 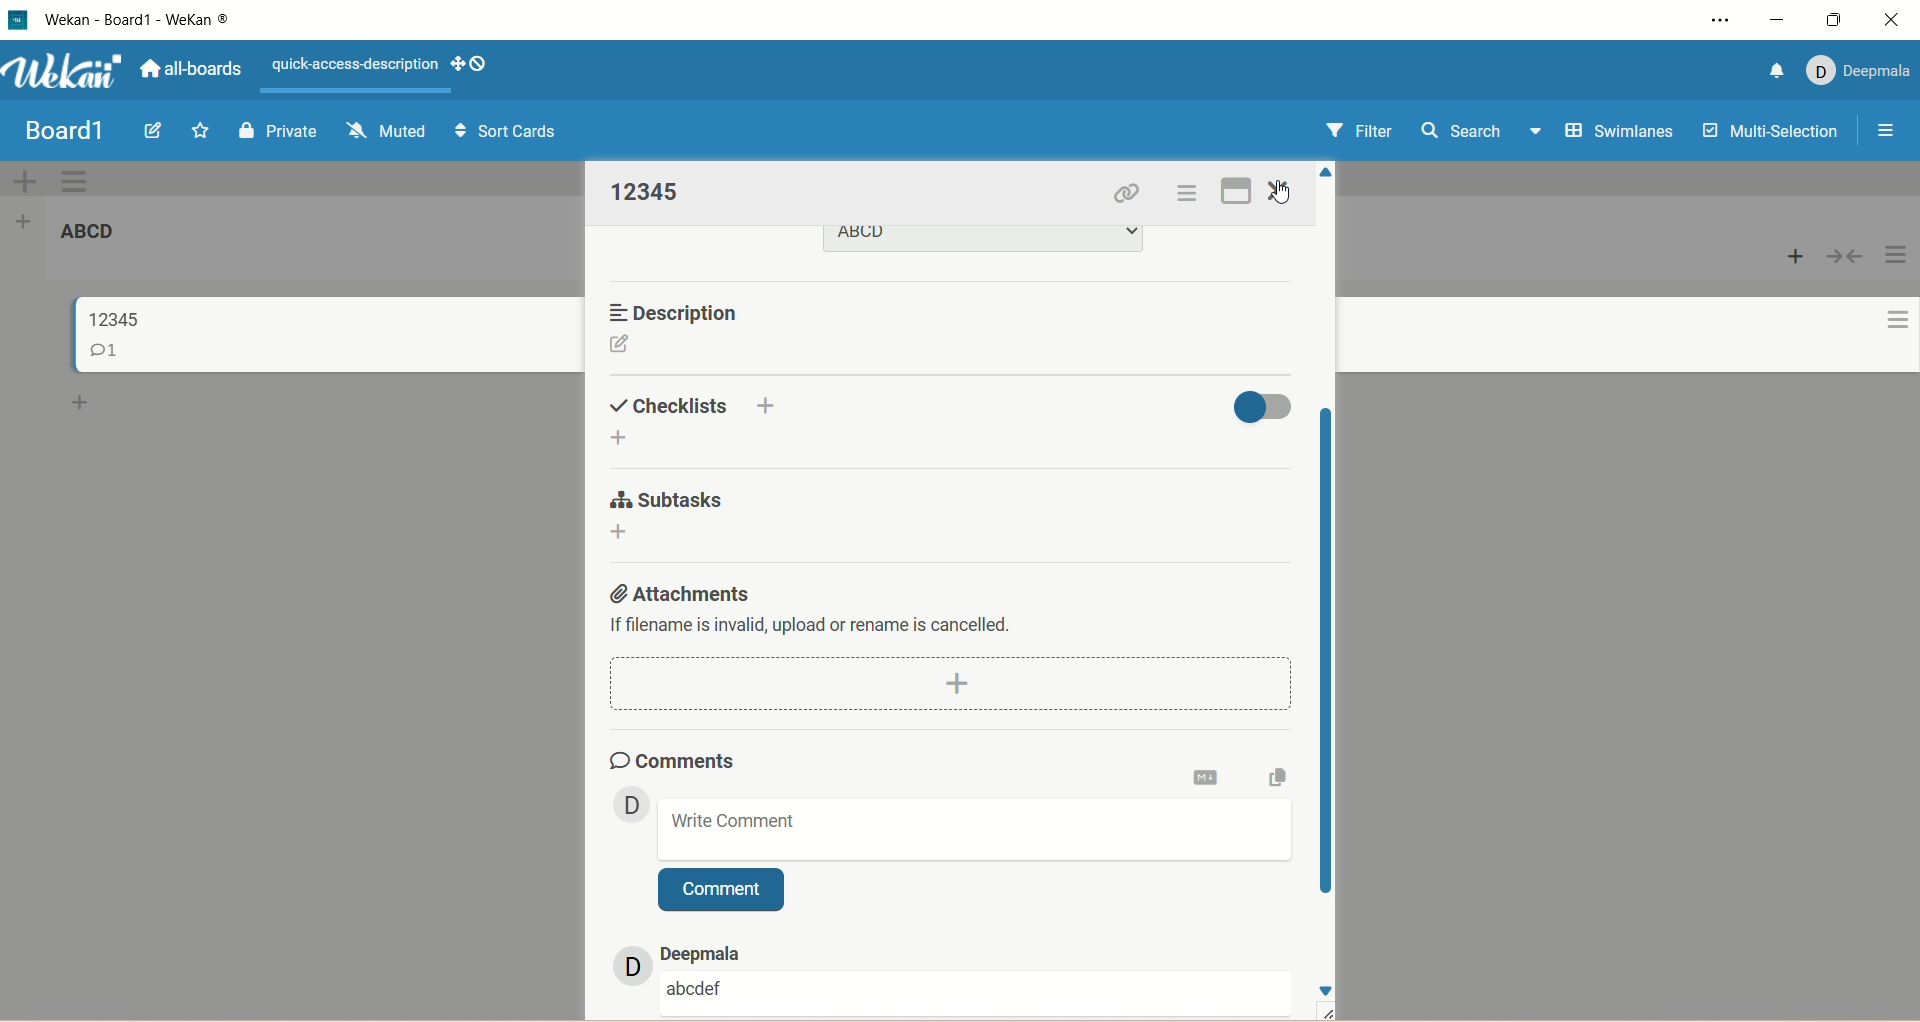 What do you see at coordinates (649, 191) in the screenshot?
I see `title` at bounding box center [649, 191].